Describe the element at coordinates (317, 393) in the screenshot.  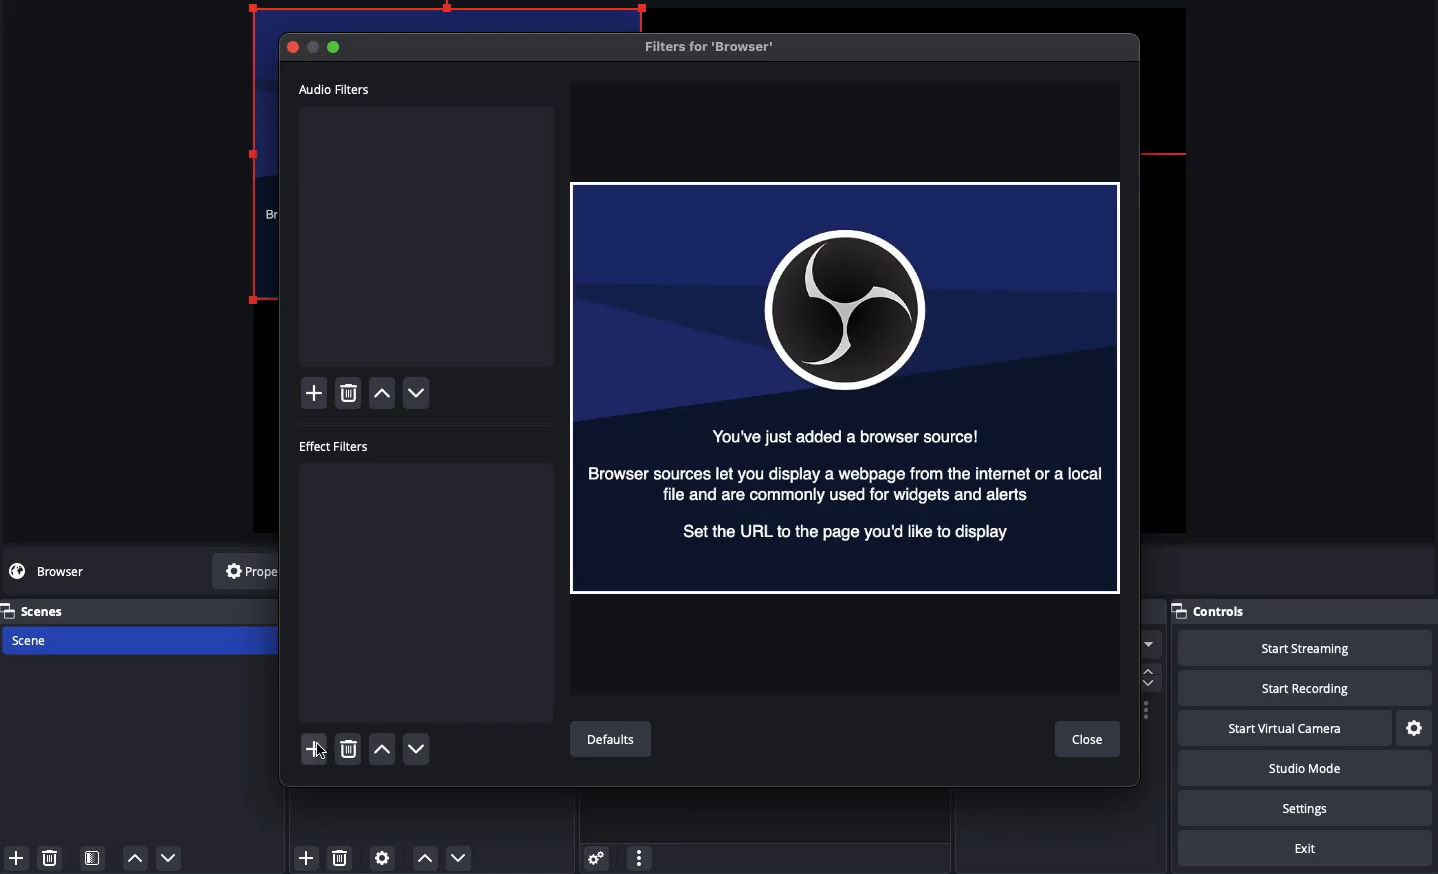
I see `Add` at that location.